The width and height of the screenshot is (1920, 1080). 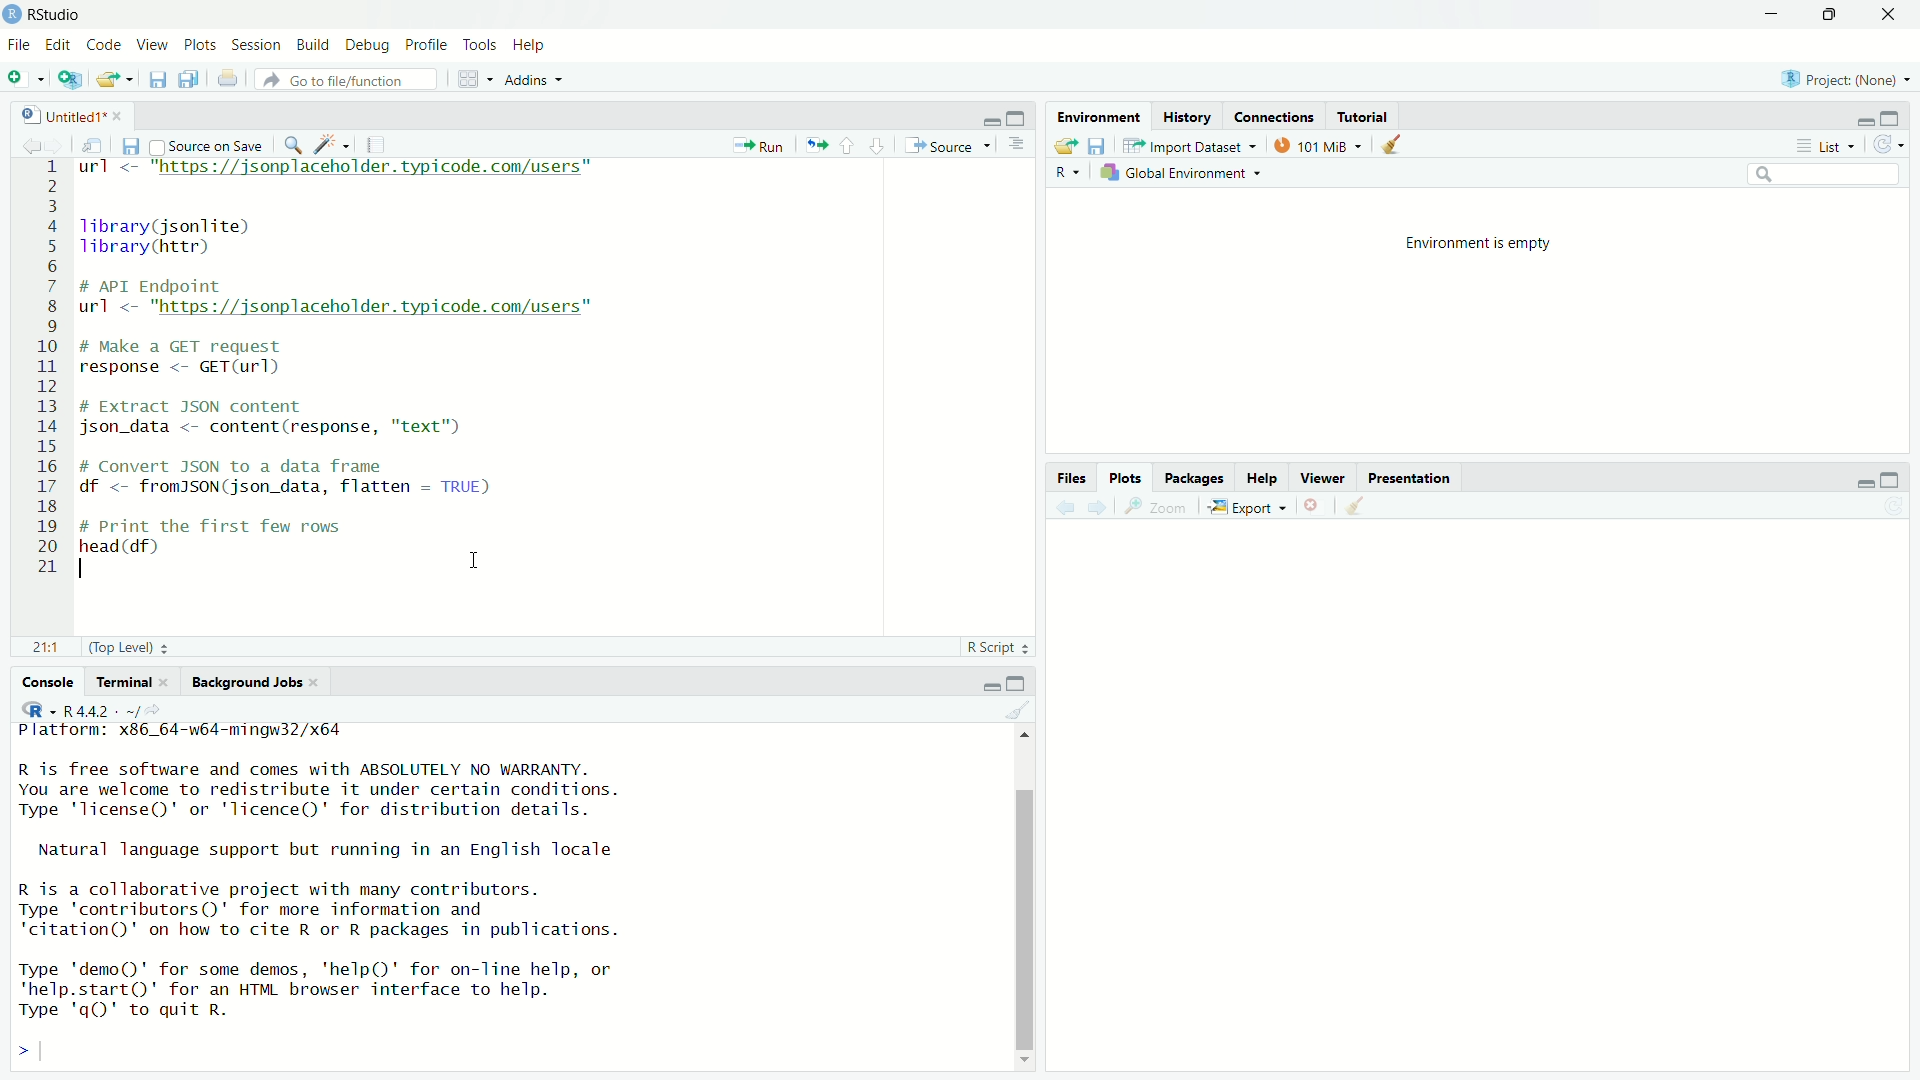 What do you see at coordinates (1180, 176) in the screenshot?
I see `Global Environment ` at bounding box center [1180, 176].